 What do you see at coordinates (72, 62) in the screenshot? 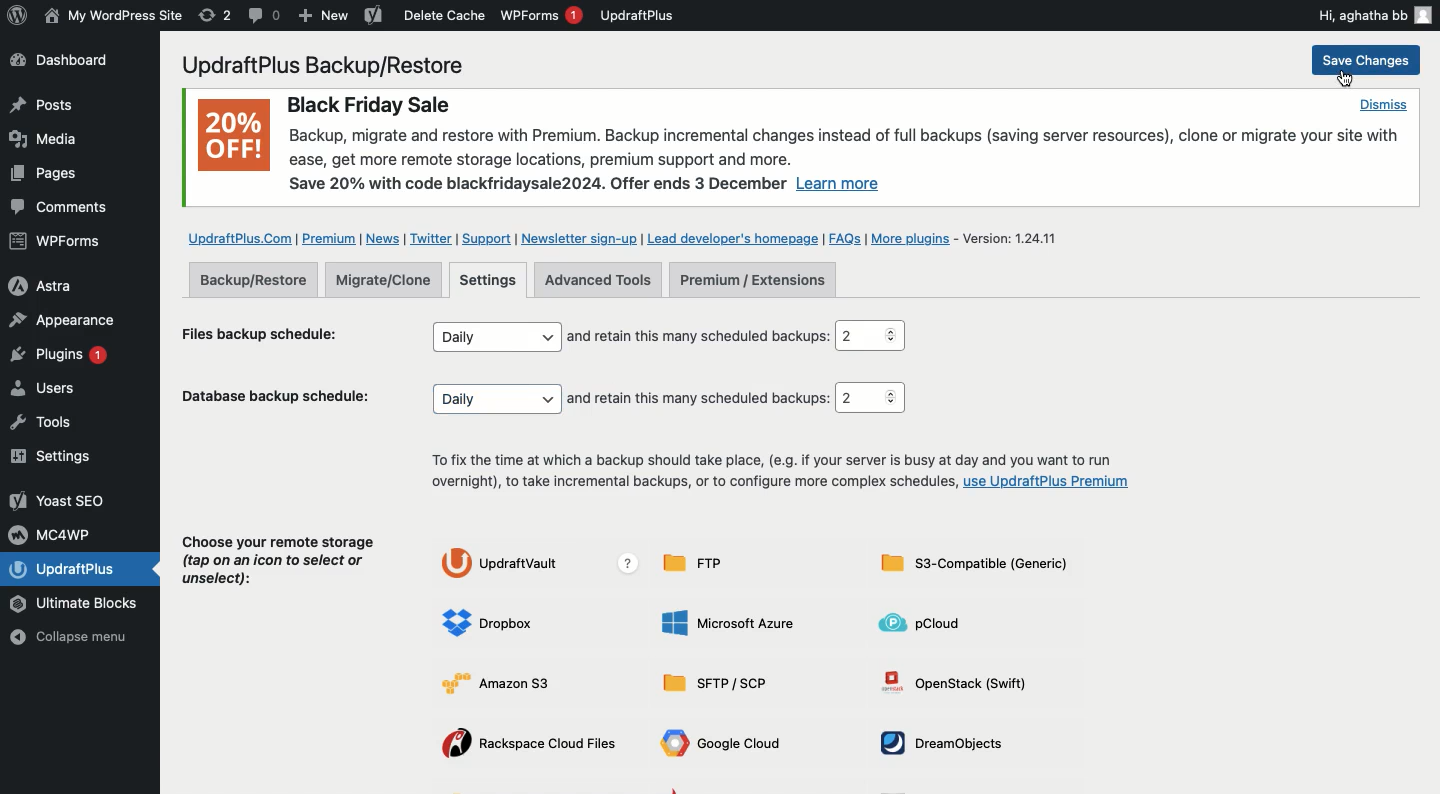
I see `Dashboard` at bounding box center [72, 62].